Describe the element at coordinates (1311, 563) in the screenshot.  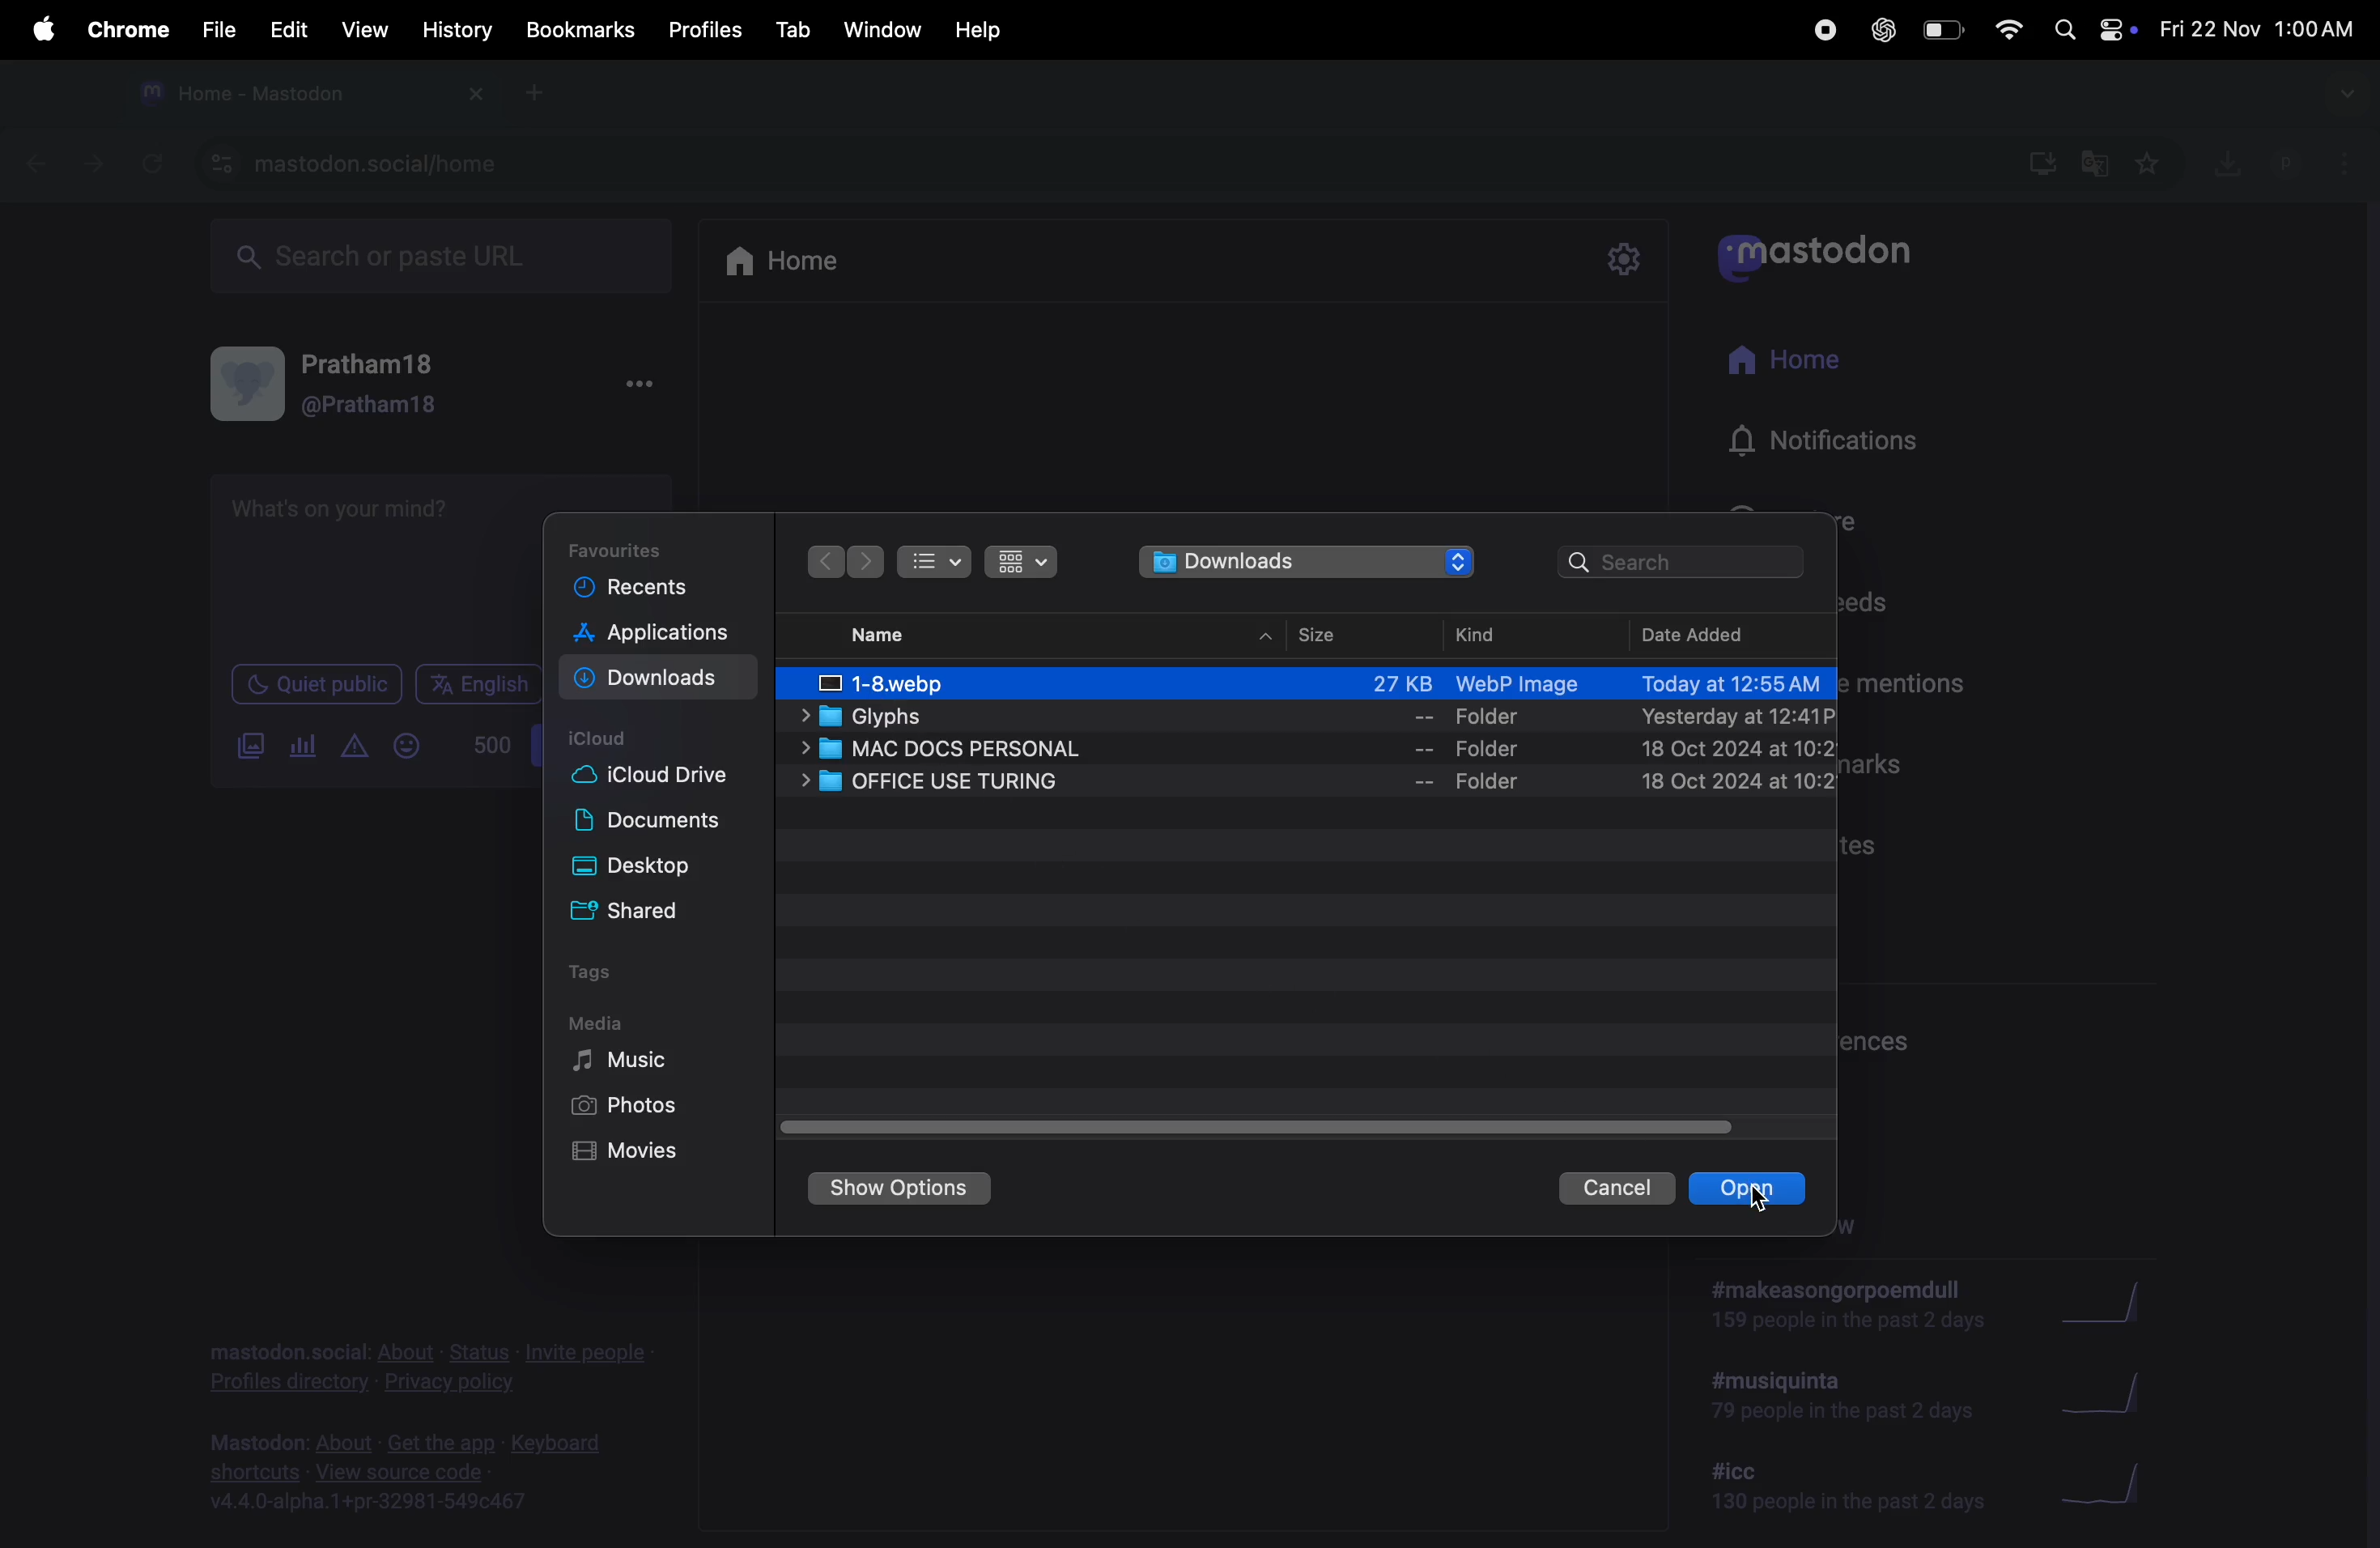
I see `downloads` at that location.